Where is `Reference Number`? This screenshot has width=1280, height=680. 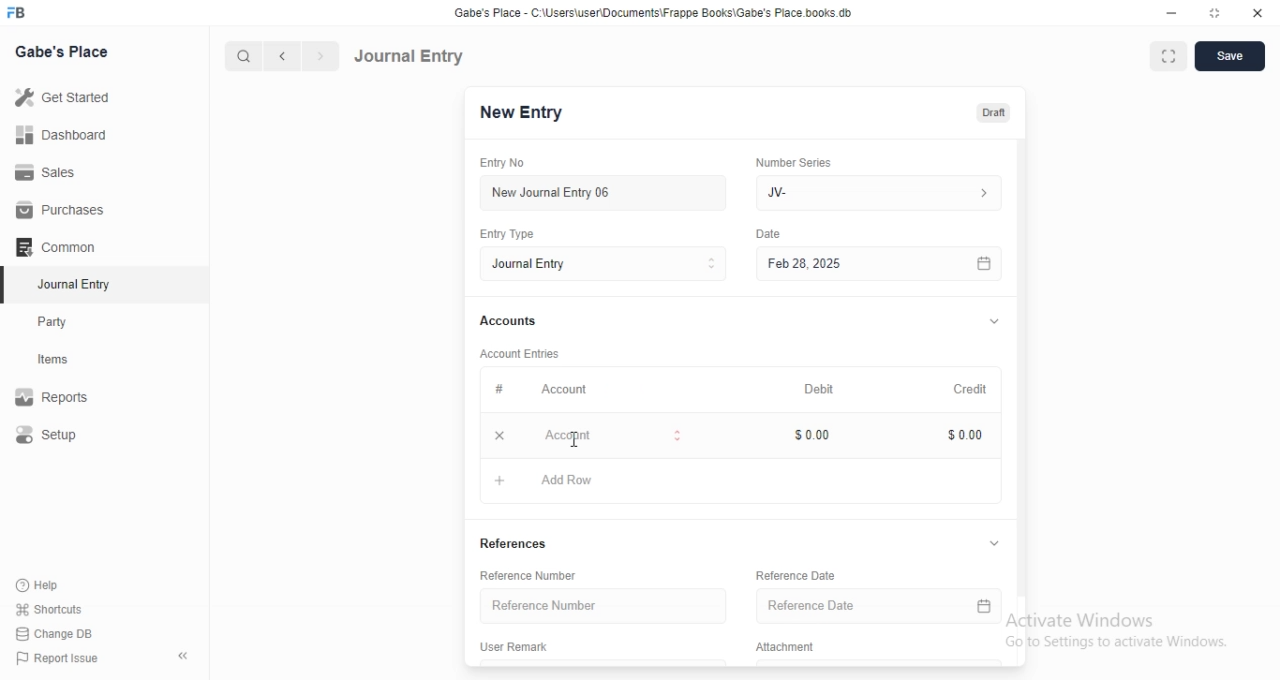 Reference Number is located at coordinates (537, 576).